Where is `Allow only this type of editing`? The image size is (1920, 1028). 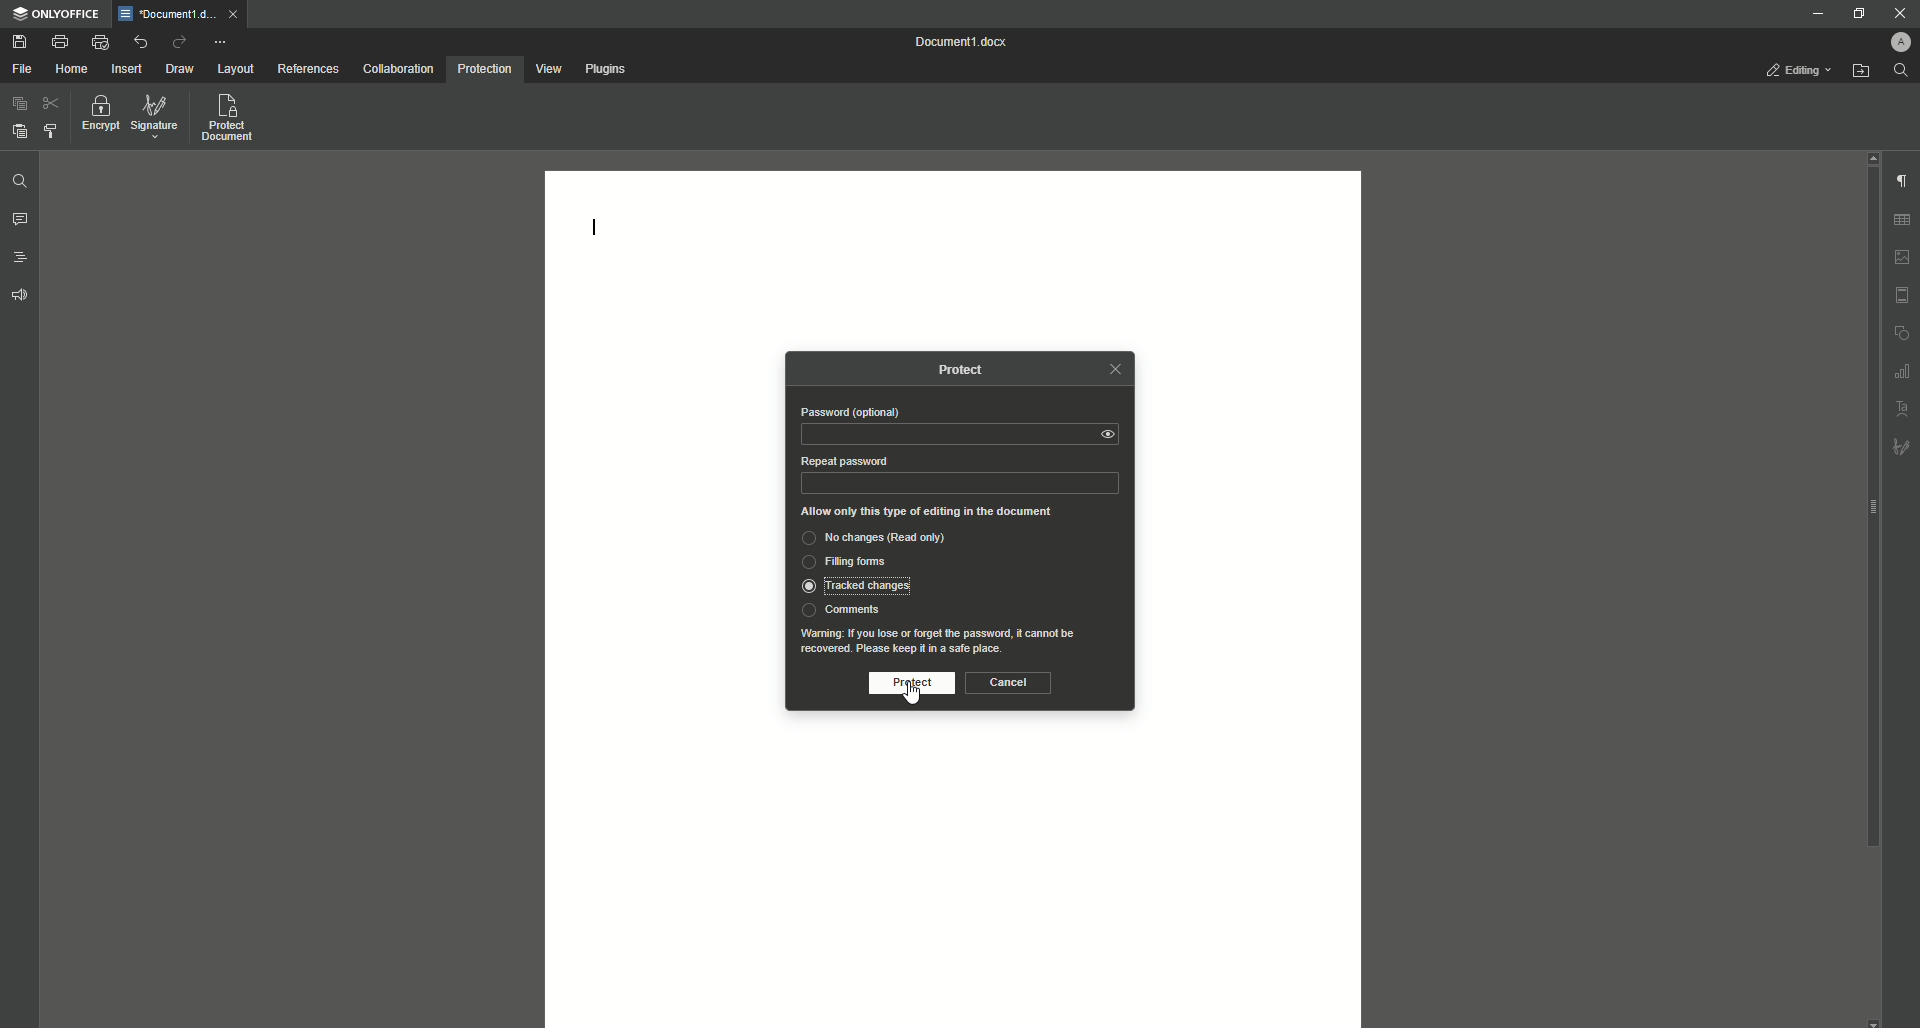 Allow only this type of editing is located at coordinates (924, 511).